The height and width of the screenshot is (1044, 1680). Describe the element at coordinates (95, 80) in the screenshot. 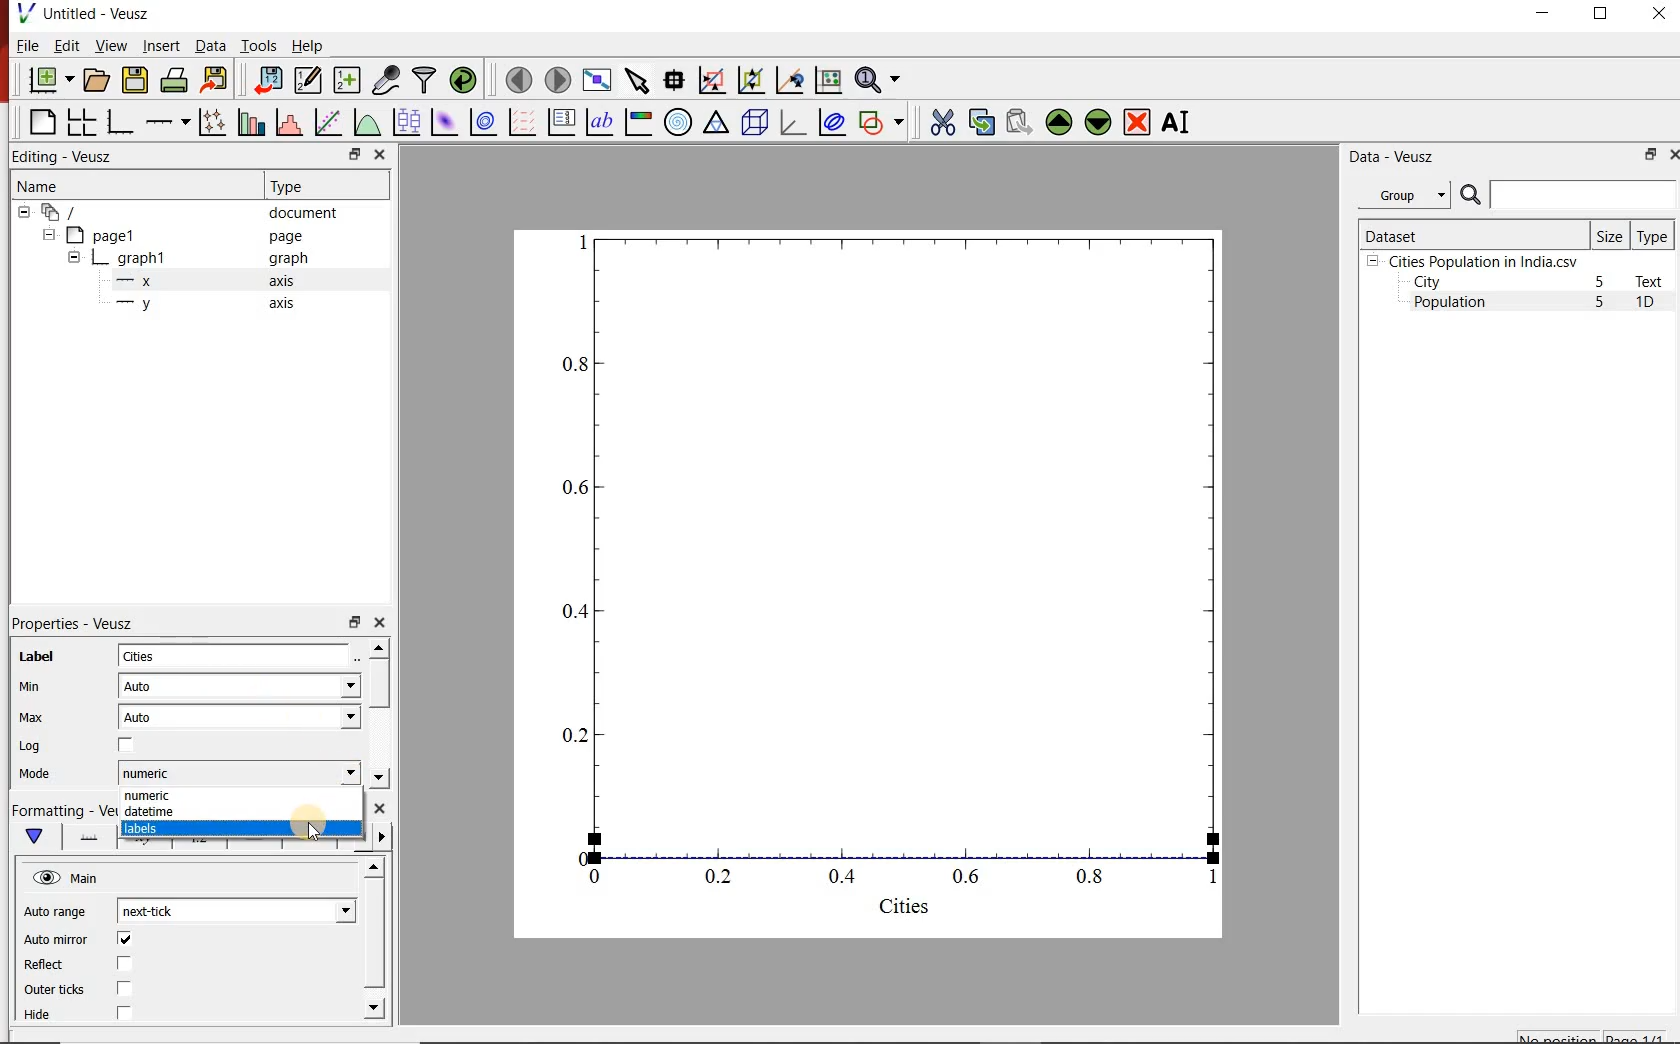

I see `open a document` at that location.